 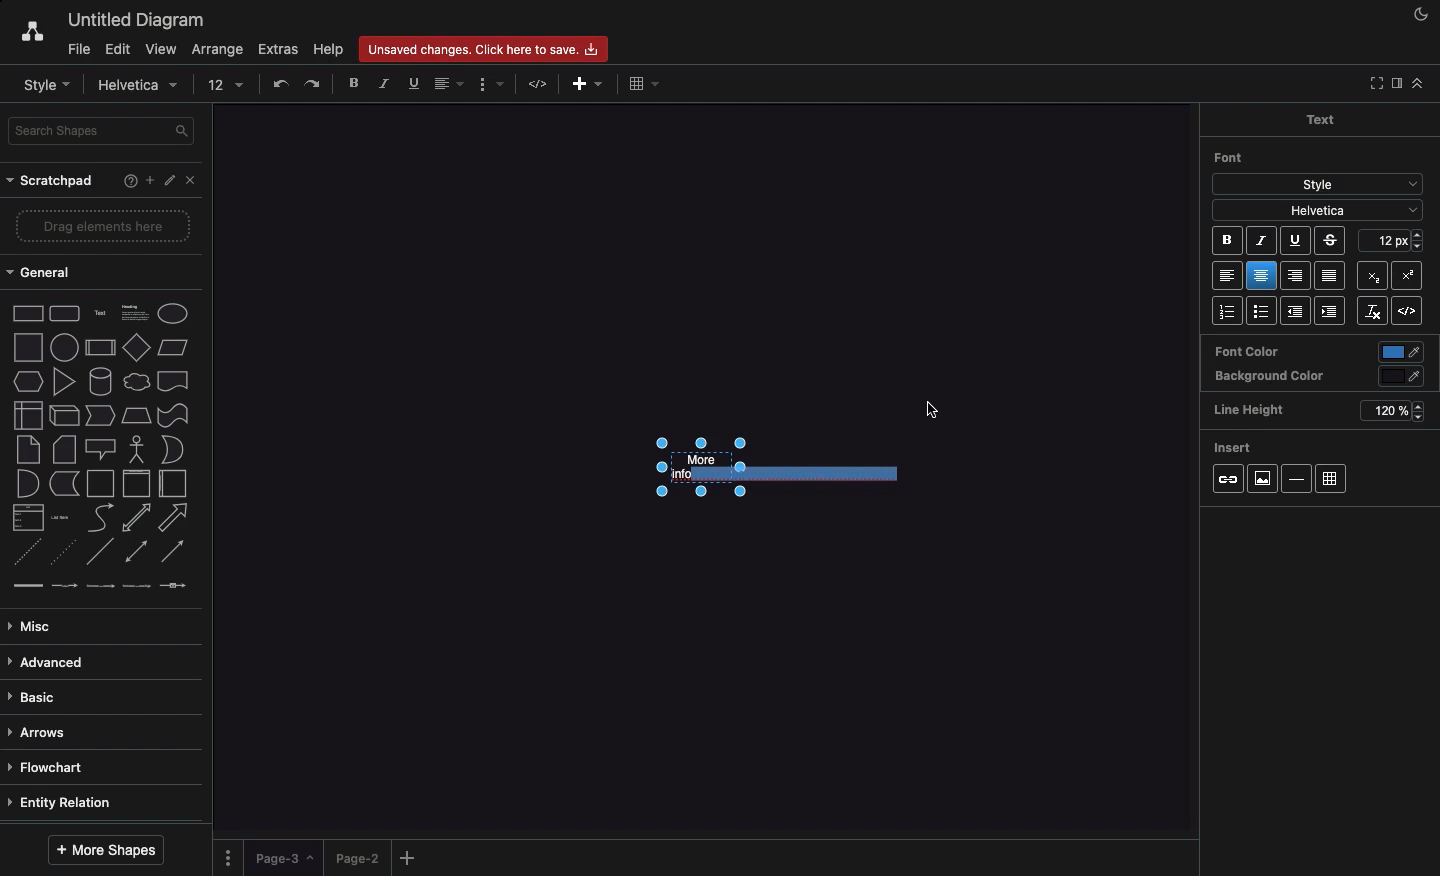 I want to click on Page 3, so click(x=282, y=858).